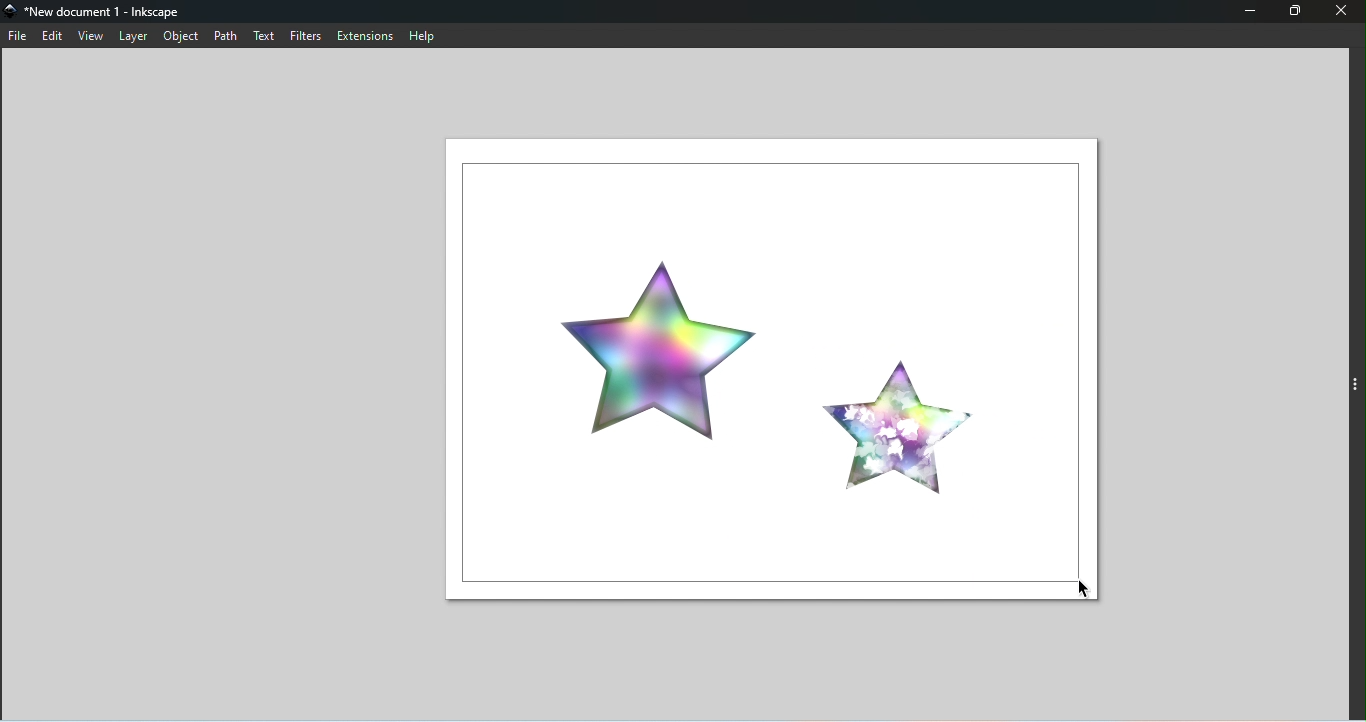 The width and height of the screenshot is (1366, 722). I want to click on File, so click(17, 37).